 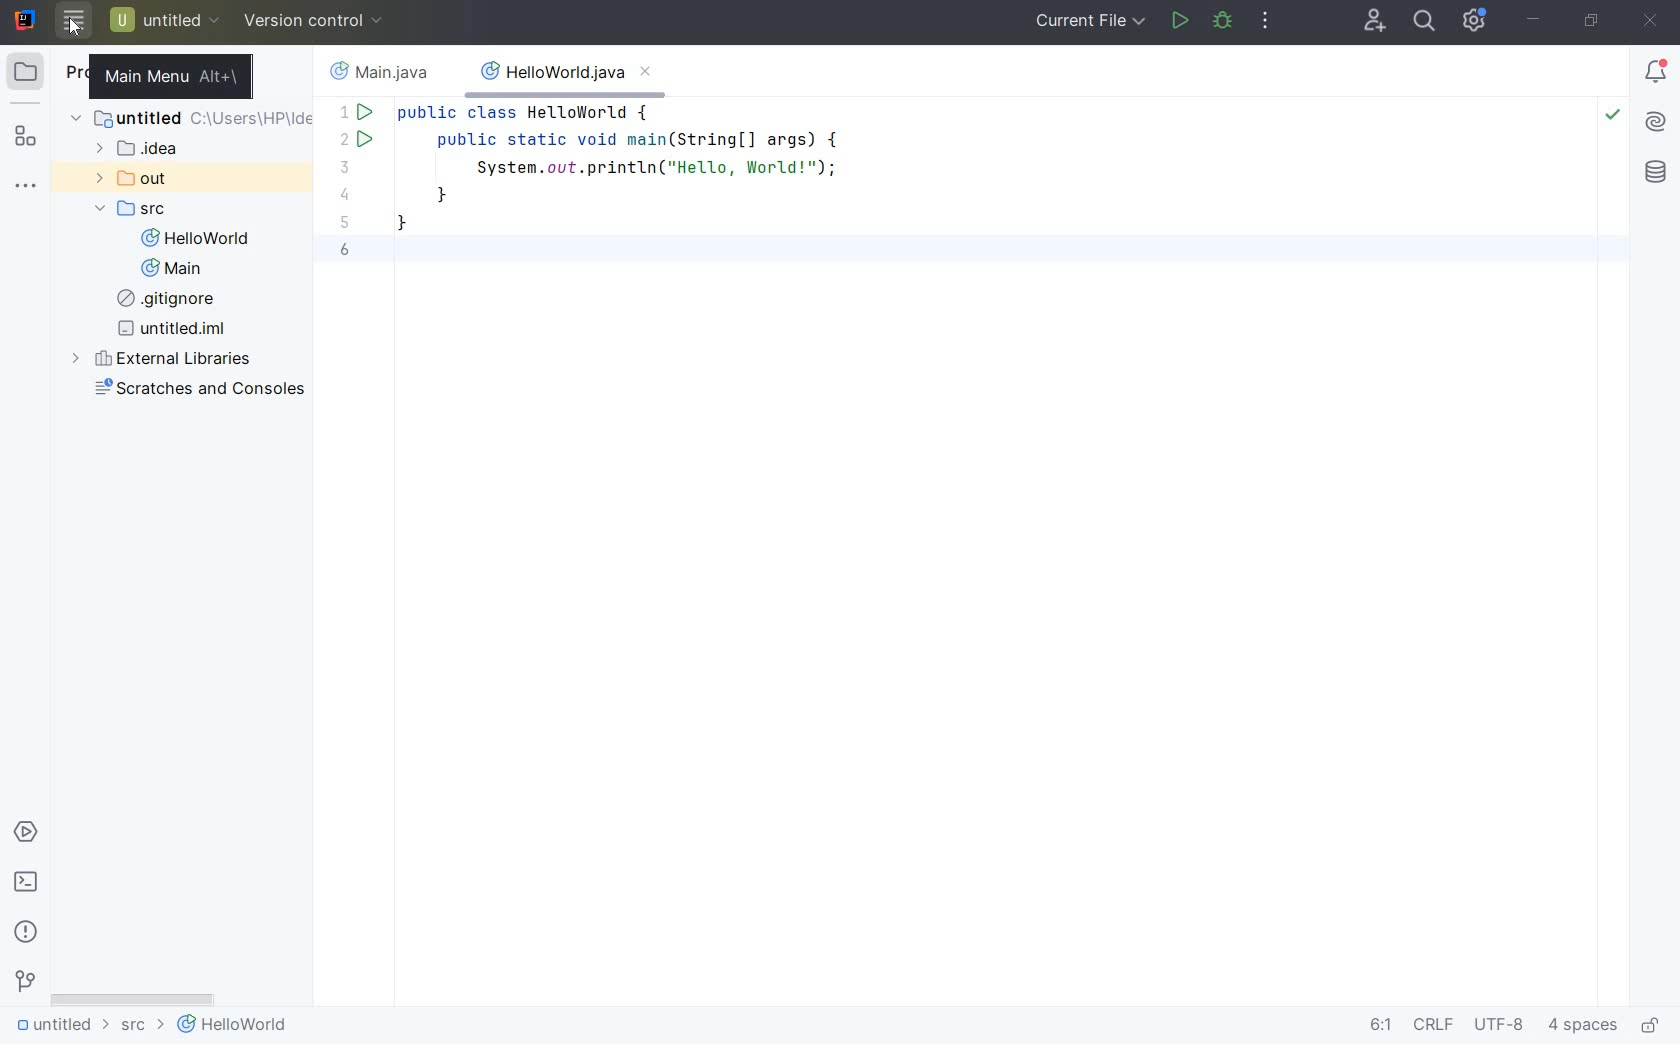 What do you see at coordinates (164, 301) in the screenshot?
I see `gitignore` at bounding box center [164, 301].